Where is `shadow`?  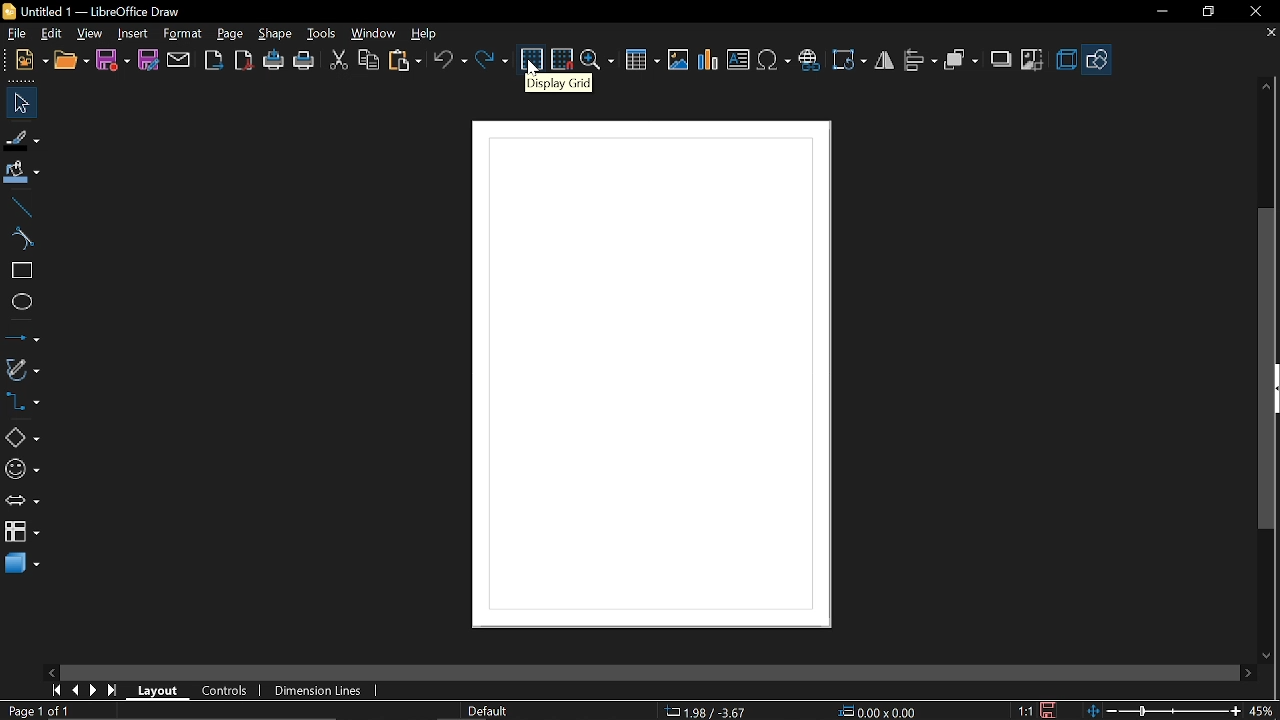 shadow is located at coordinates (999, 60).